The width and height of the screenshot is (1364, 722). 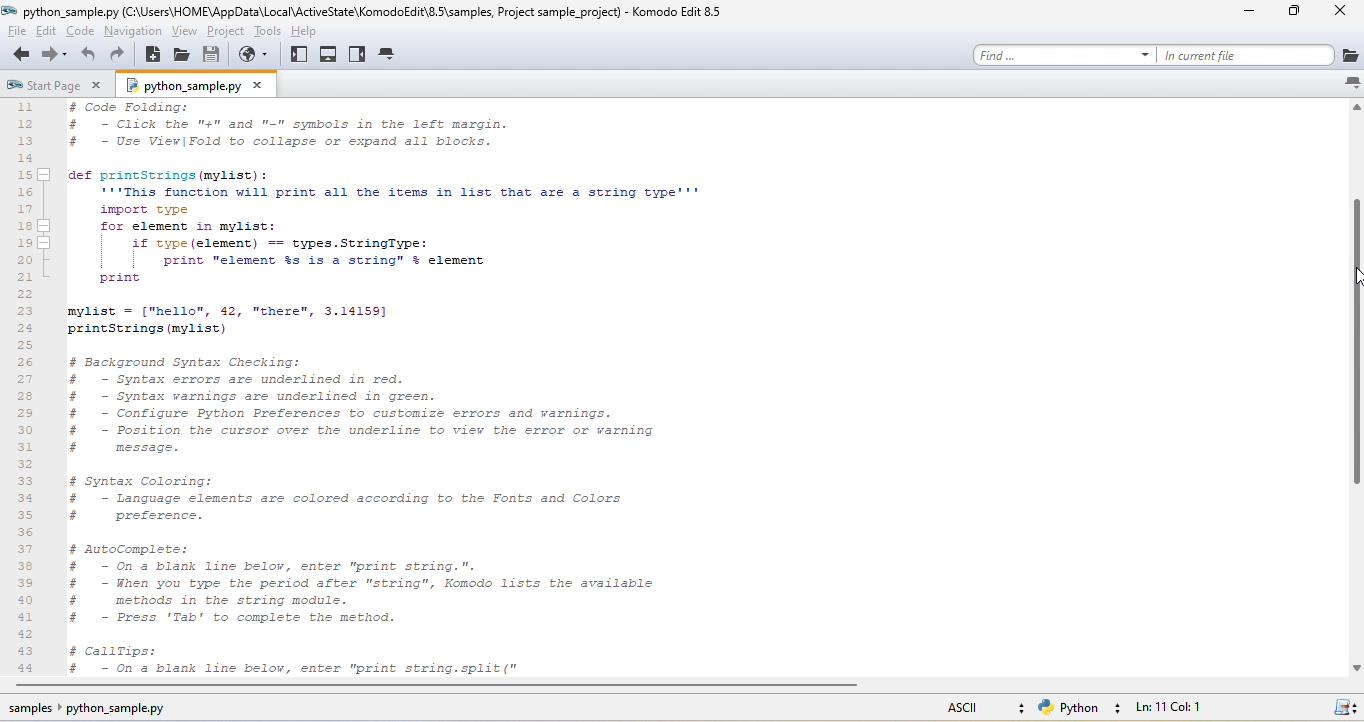 I want to click on redo, so click(x=119, y=55).